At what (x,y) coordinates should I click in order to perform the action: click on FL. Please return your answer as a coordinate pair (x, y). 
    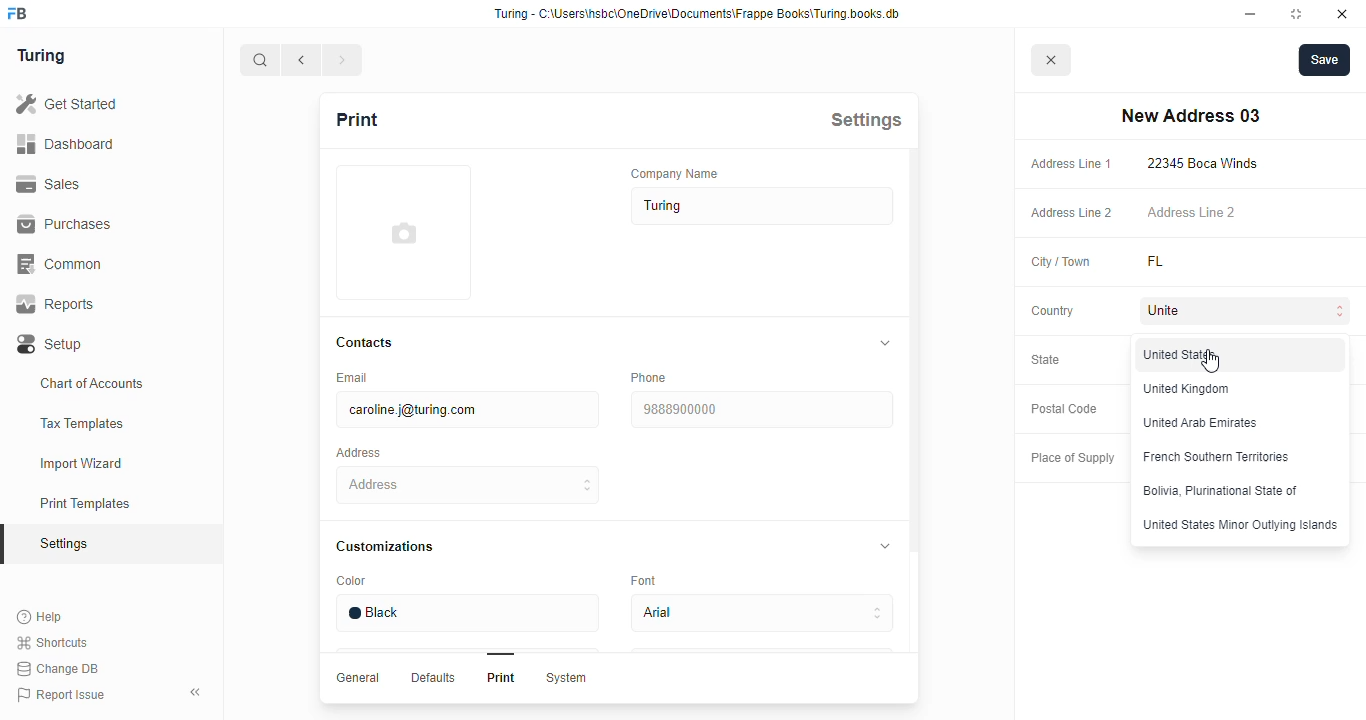
    Looking at the image, I should click on (1180, 262).